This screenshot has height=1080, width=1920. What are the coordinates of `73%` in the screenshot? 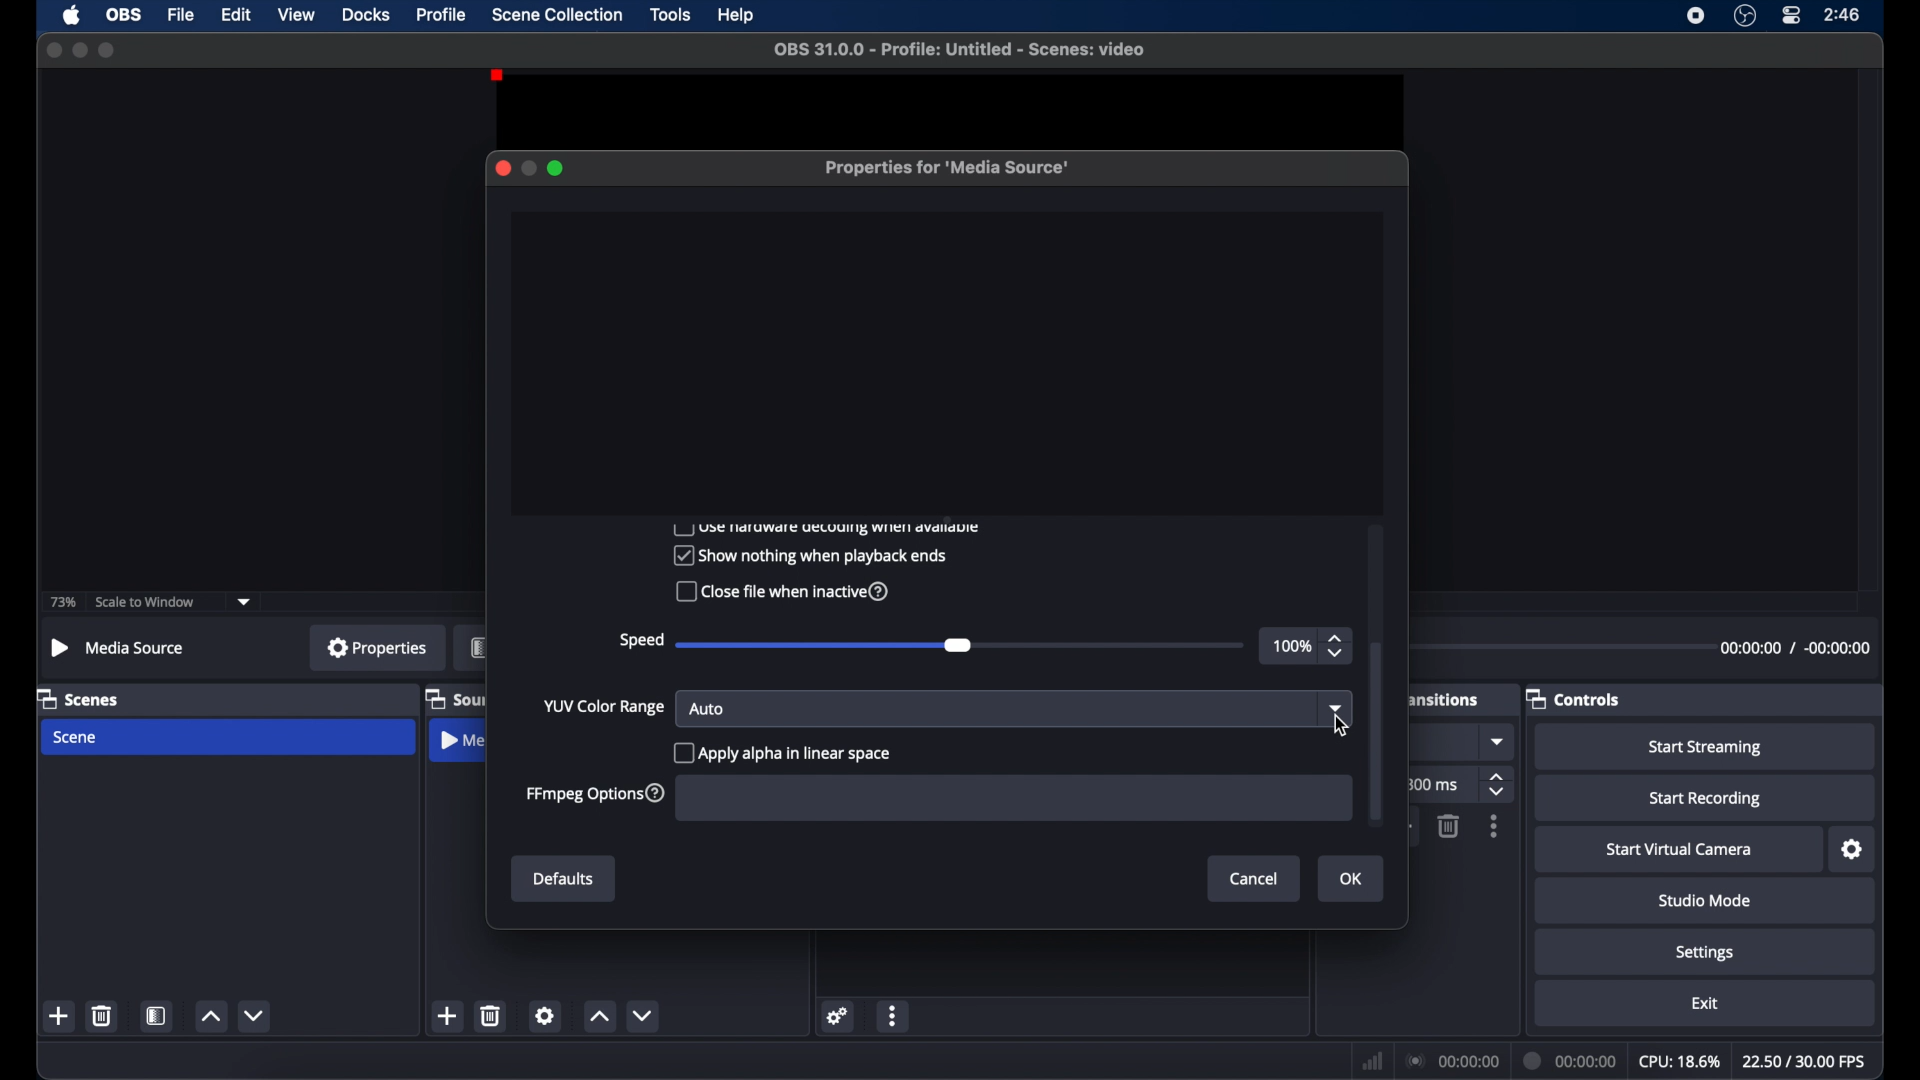 It's located at (61, 603).